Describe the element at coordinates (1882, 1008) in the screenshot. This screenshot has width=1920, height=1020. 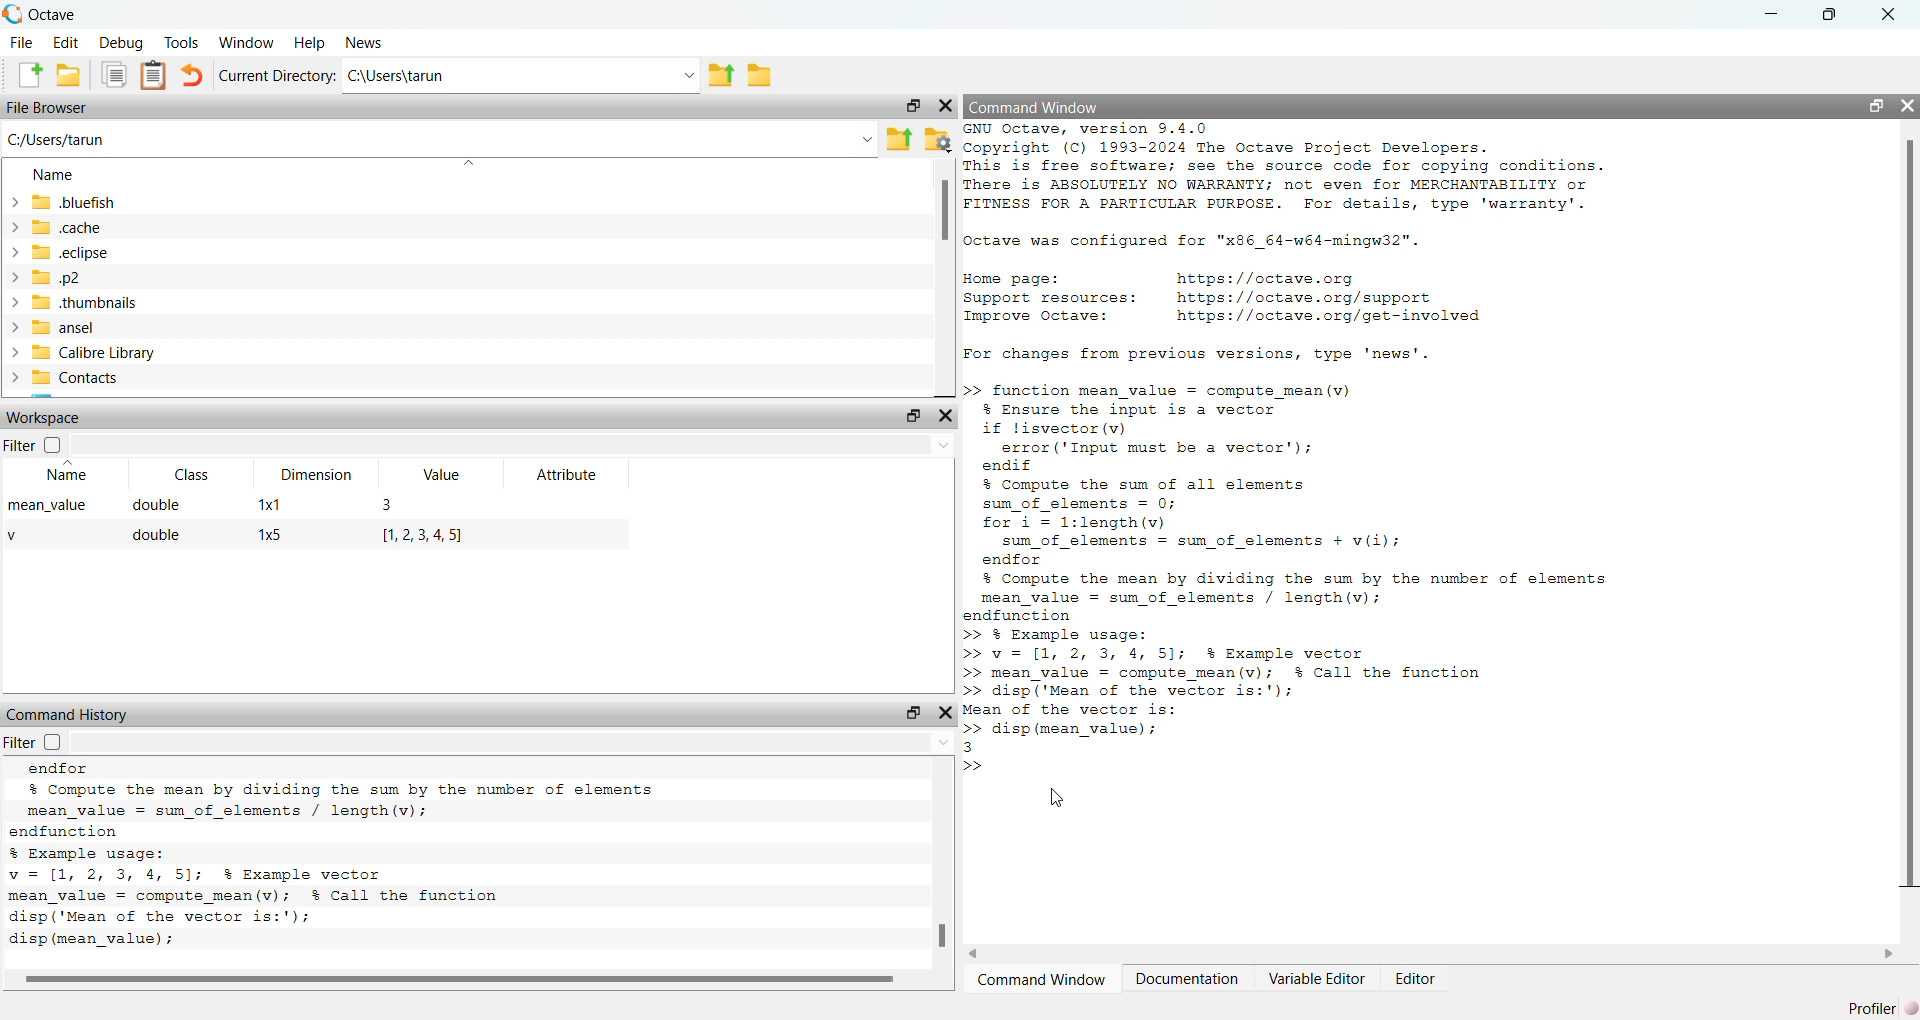
I see `Profiler` at that location.